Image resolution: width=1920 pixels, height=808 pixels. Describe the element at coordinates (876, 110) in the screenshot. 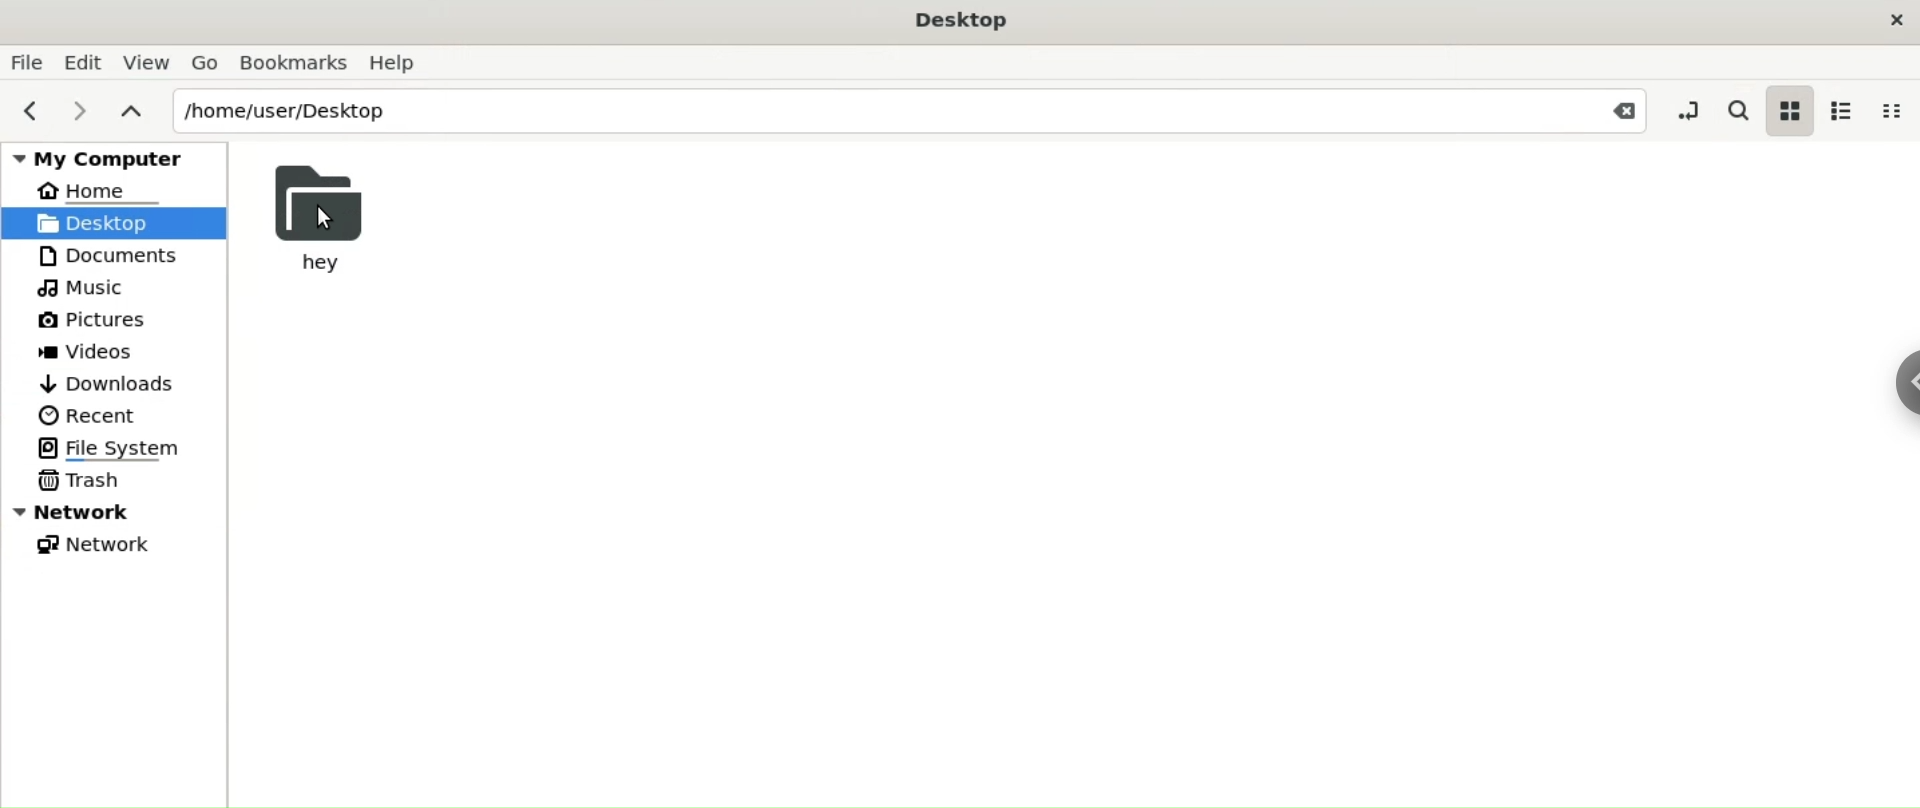

I see `/home/user/Desktop` at that location.